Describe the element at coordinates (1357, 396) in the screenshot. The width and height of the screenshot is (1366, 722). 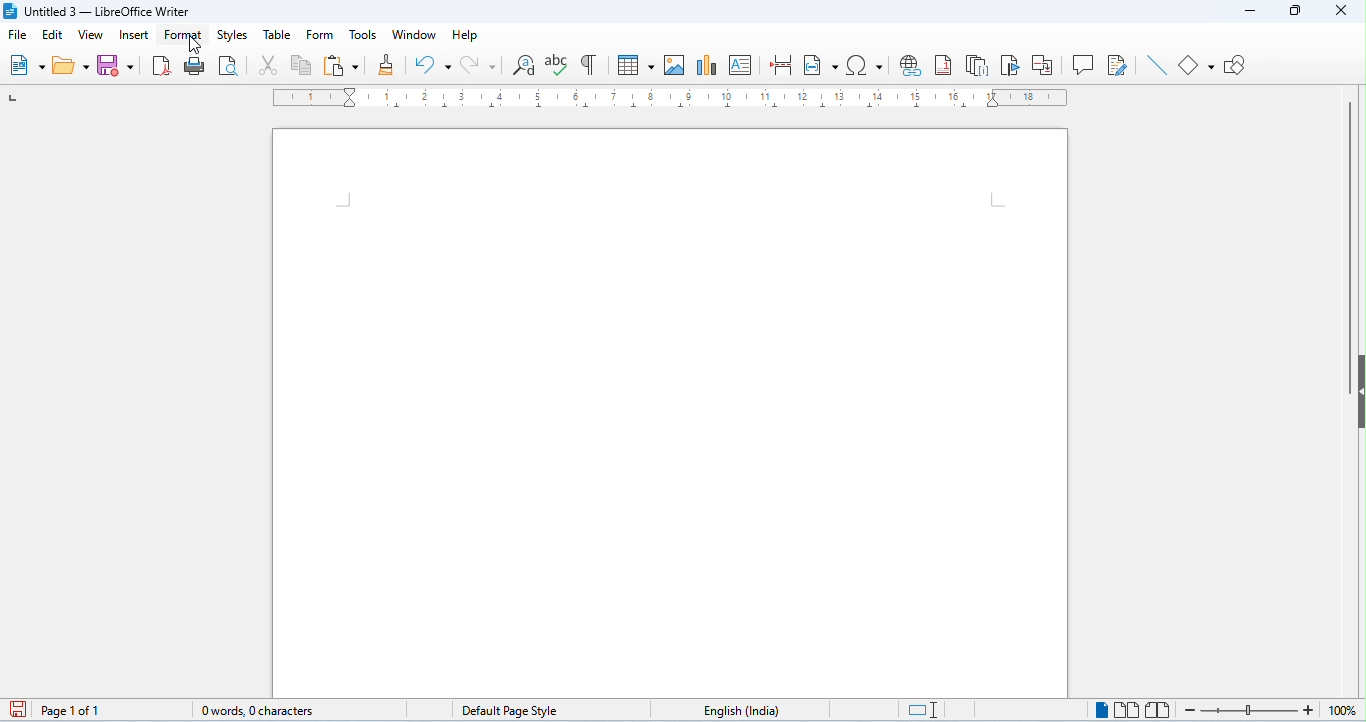
I see `hide/show` at that location.